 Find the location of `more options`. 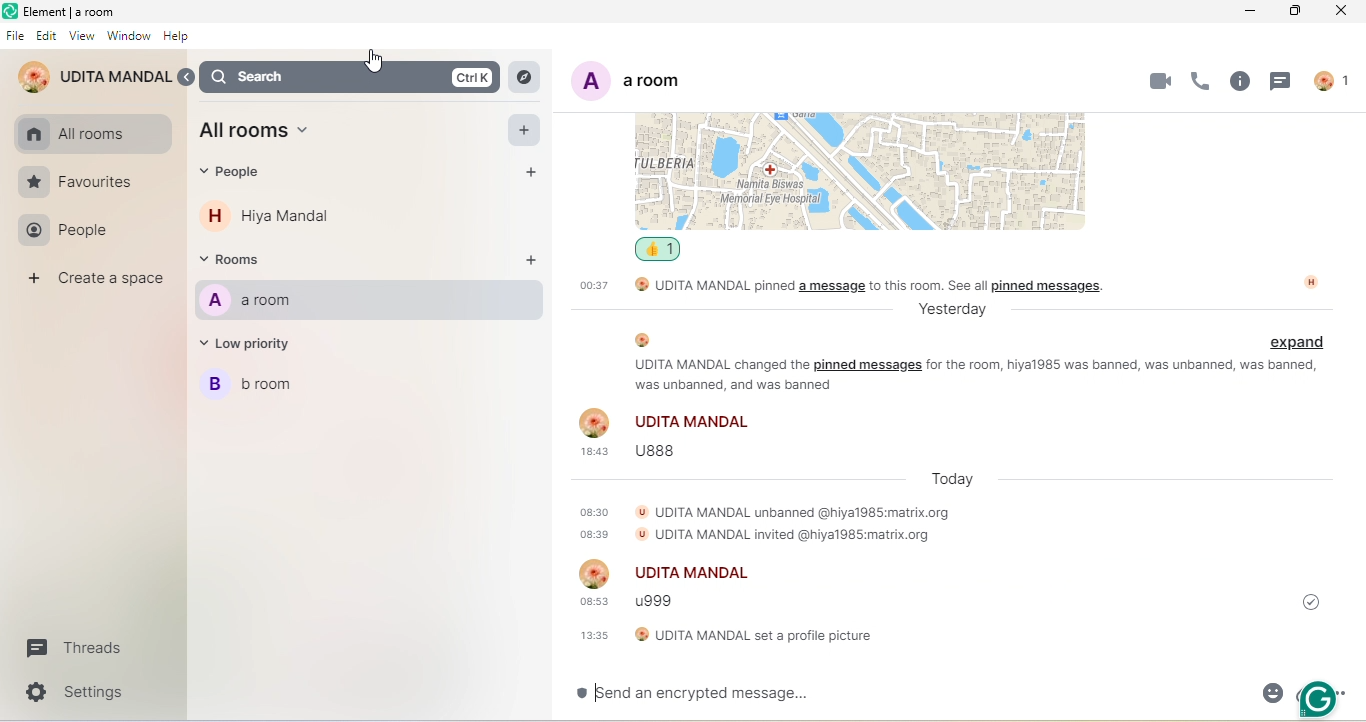

more options is located at coordinates (1344, 690).